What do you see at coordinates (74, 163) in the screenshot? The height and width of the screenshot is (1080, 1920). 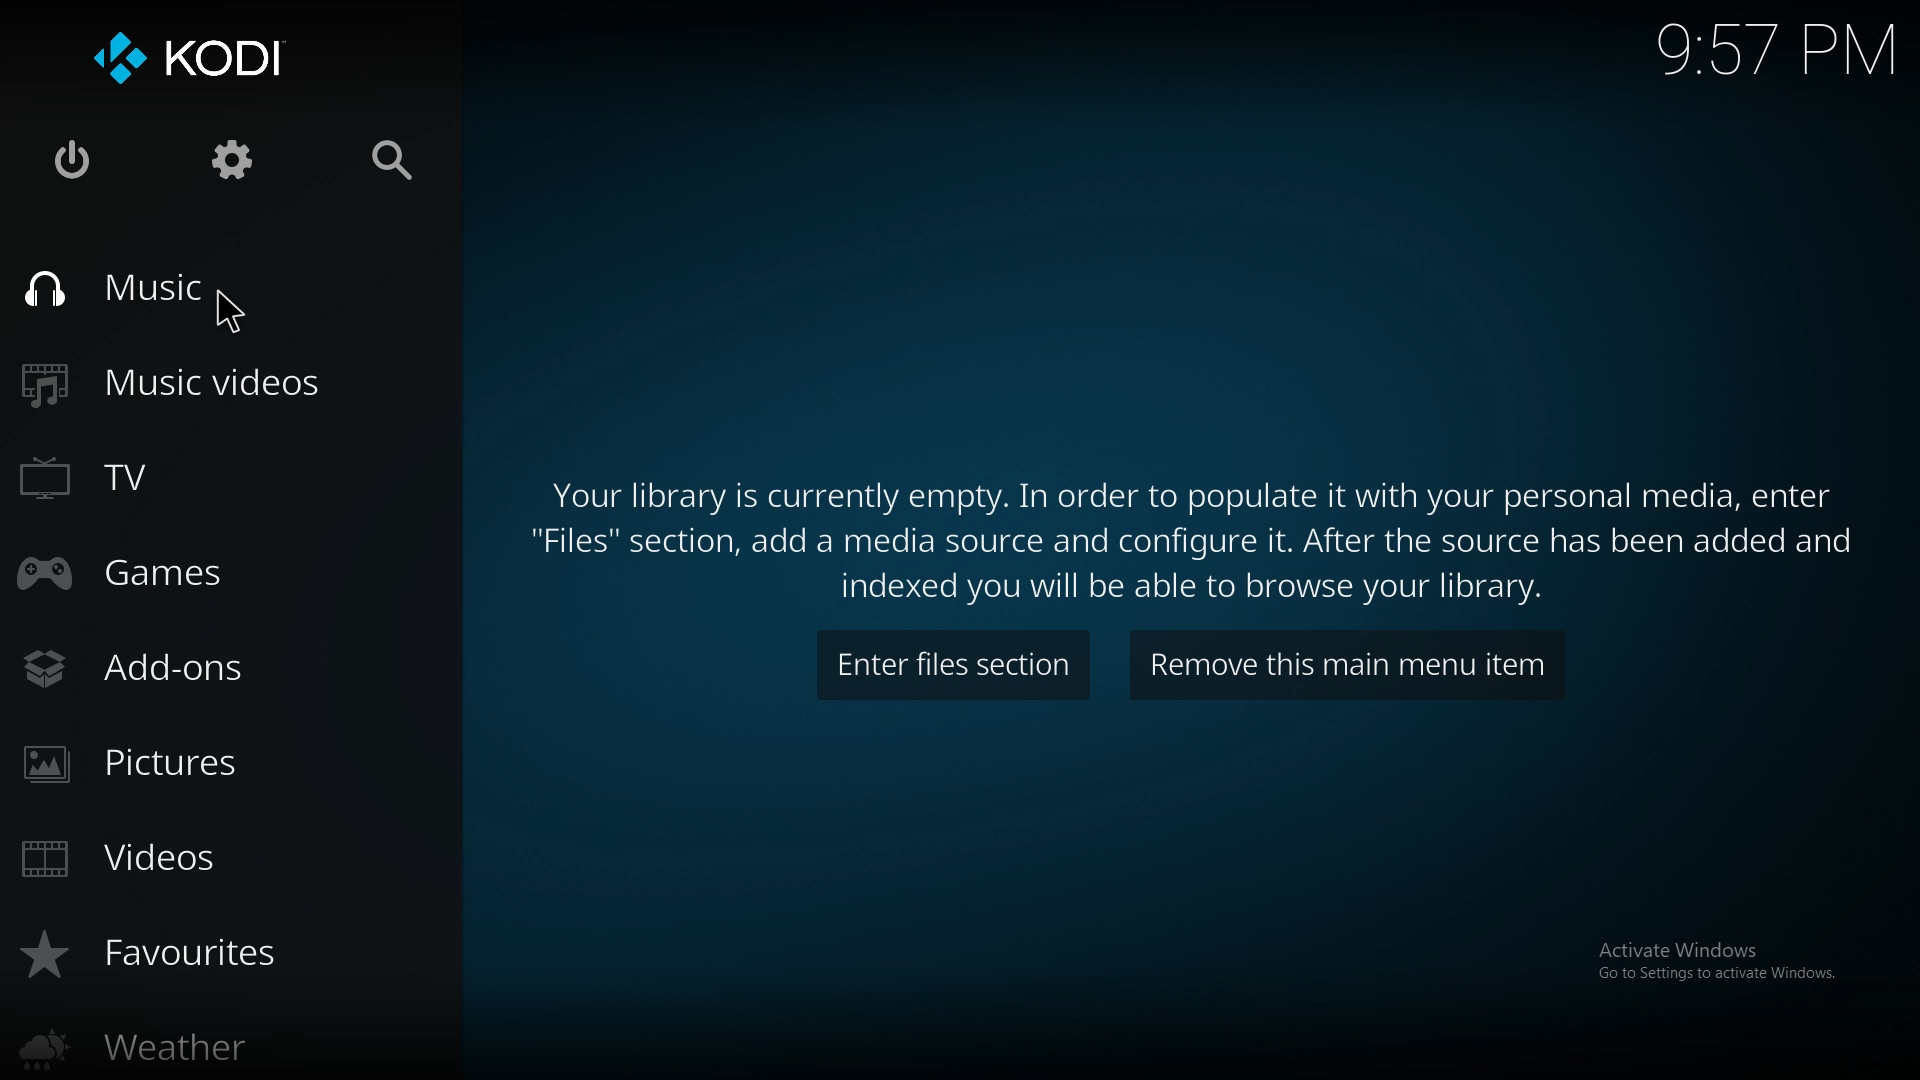 I see `close` at bounding box center [74, 163].